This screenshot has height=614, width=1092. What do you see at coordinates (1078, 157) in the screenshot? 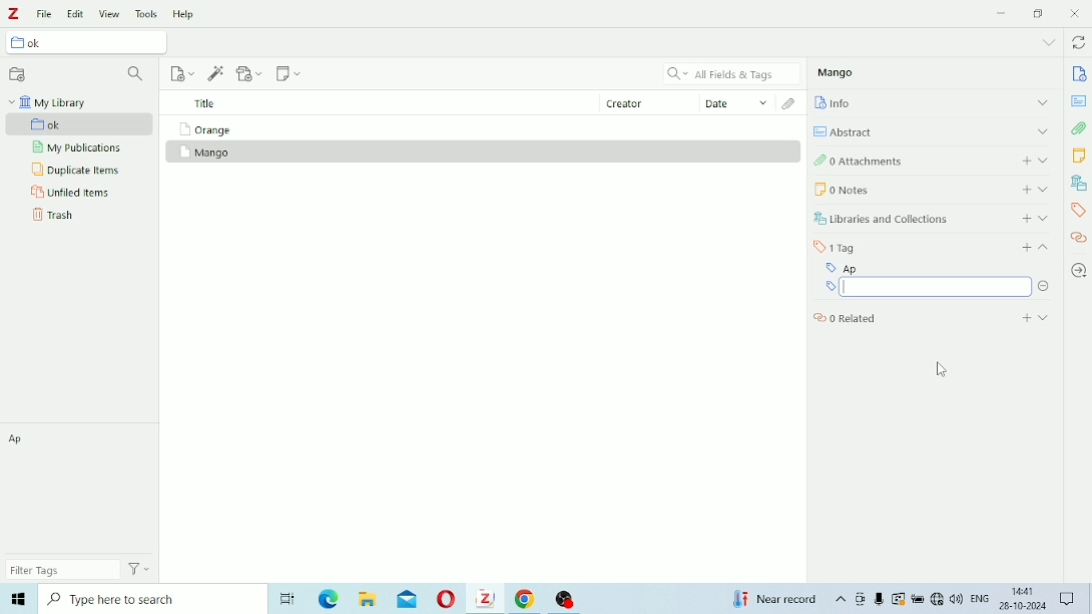
I see `Notes` at bounding box center [1078, 157].